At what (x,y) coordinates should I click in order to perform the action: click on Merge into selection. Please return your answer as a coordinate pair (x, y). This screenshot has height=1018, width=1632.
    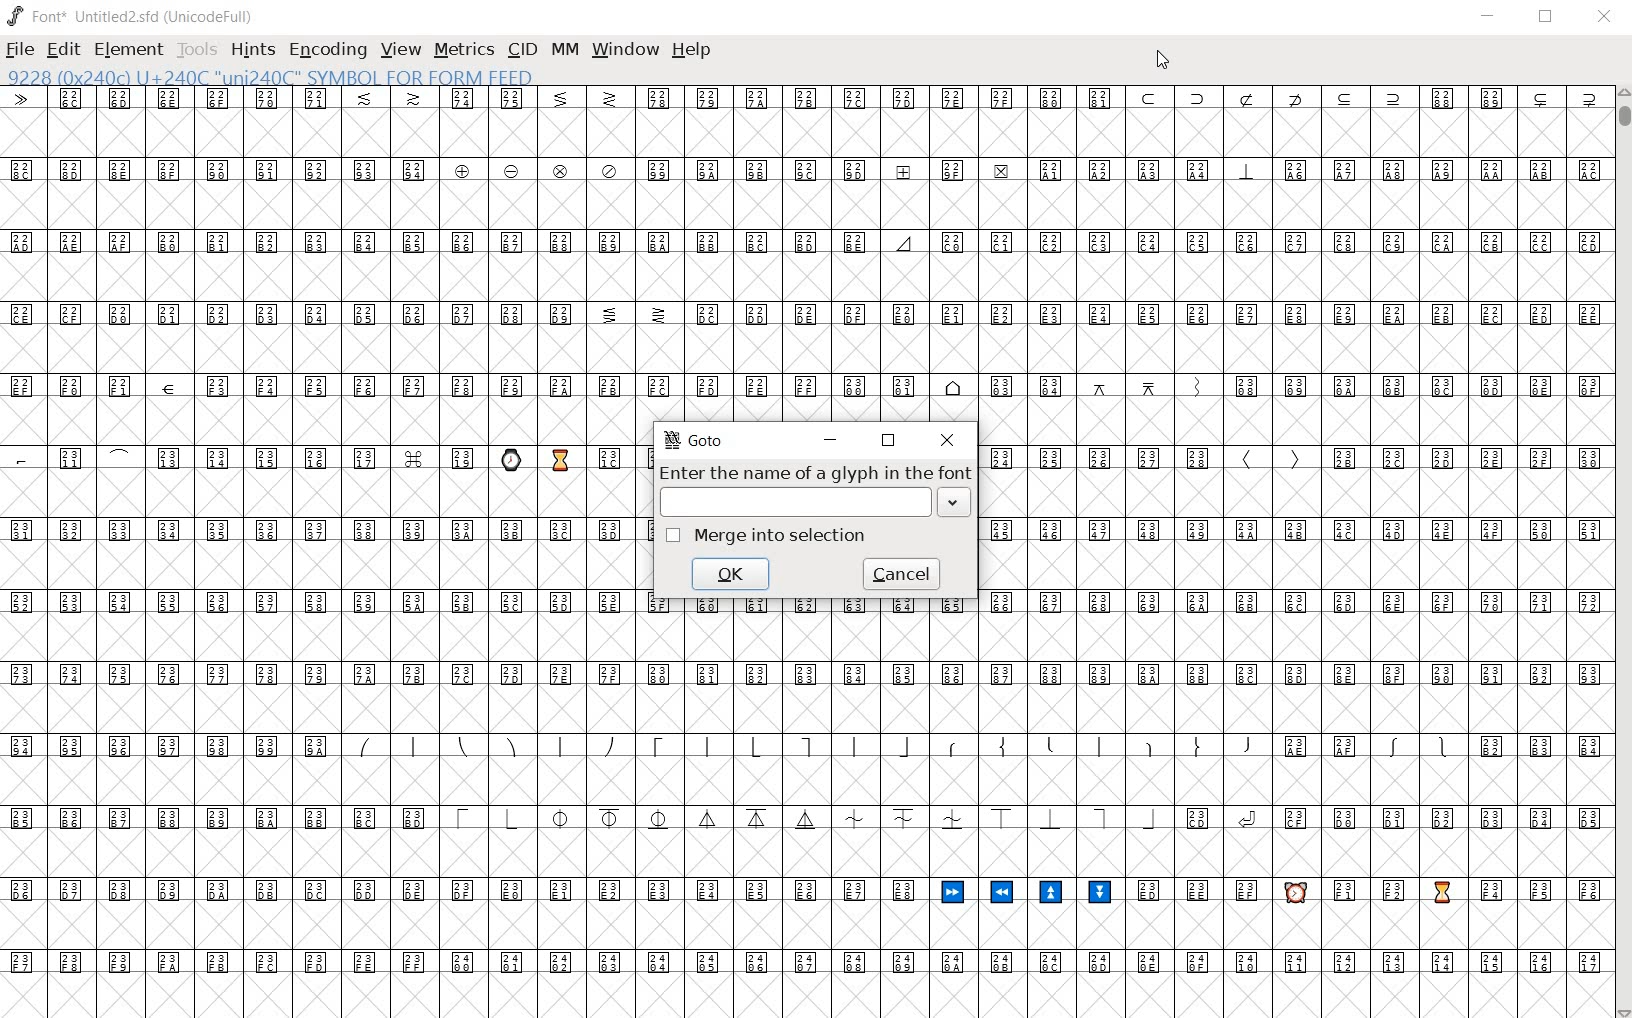
    Looking at the image, I should click on (764, 536).